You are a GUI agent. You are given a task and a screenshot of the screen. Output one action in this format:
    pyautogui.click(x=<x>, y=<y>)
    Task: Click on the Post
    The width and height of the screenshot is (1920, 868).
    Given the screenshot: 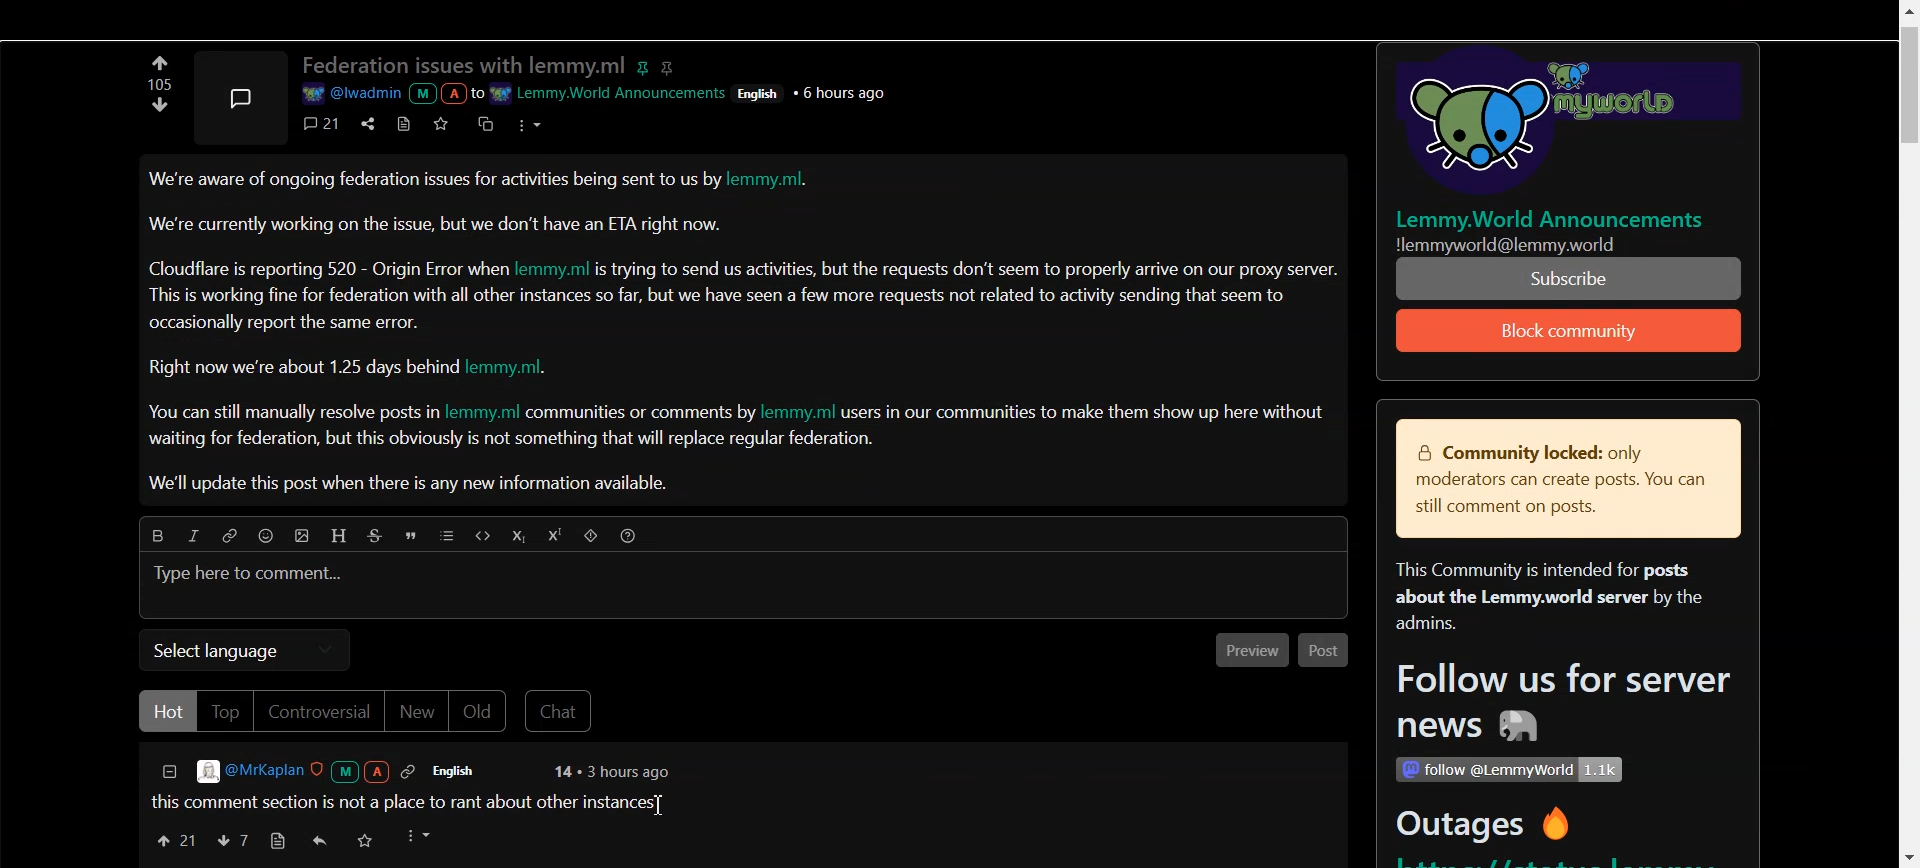 What is the action you would take?
    pyautogui.click(x=1324, y=651)
    